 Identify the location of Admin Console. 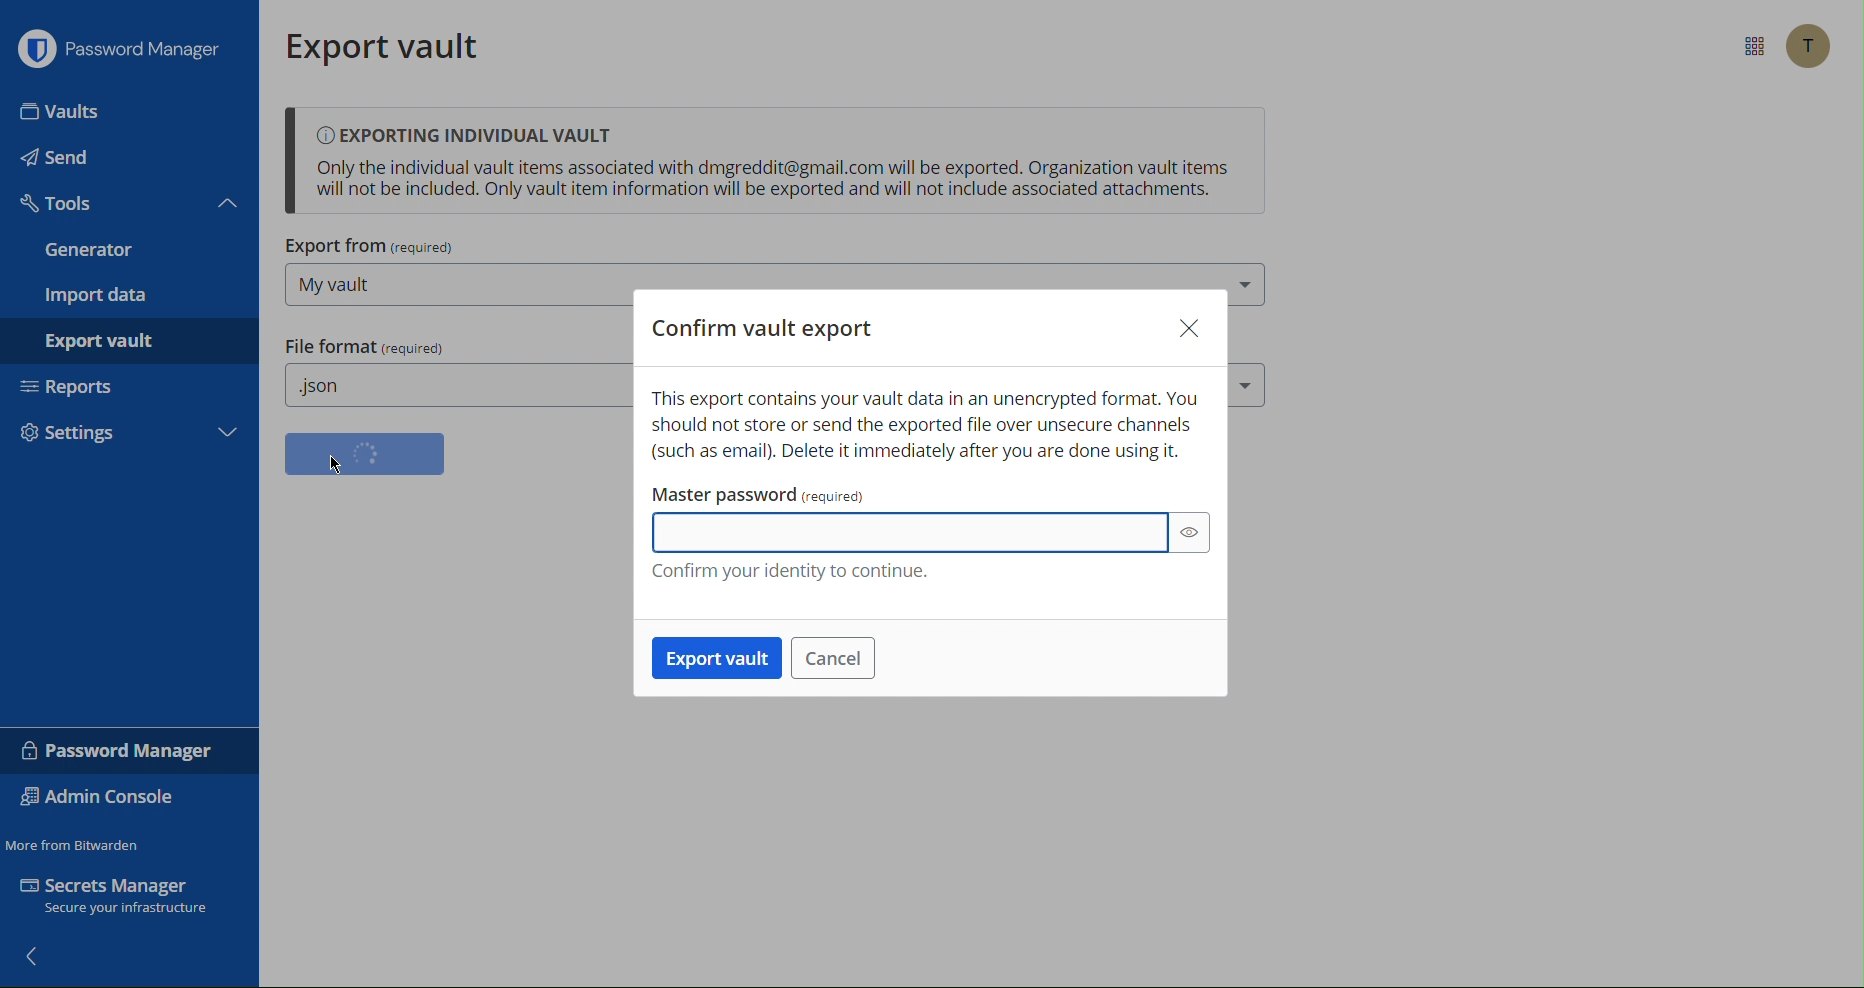
(105, 798).